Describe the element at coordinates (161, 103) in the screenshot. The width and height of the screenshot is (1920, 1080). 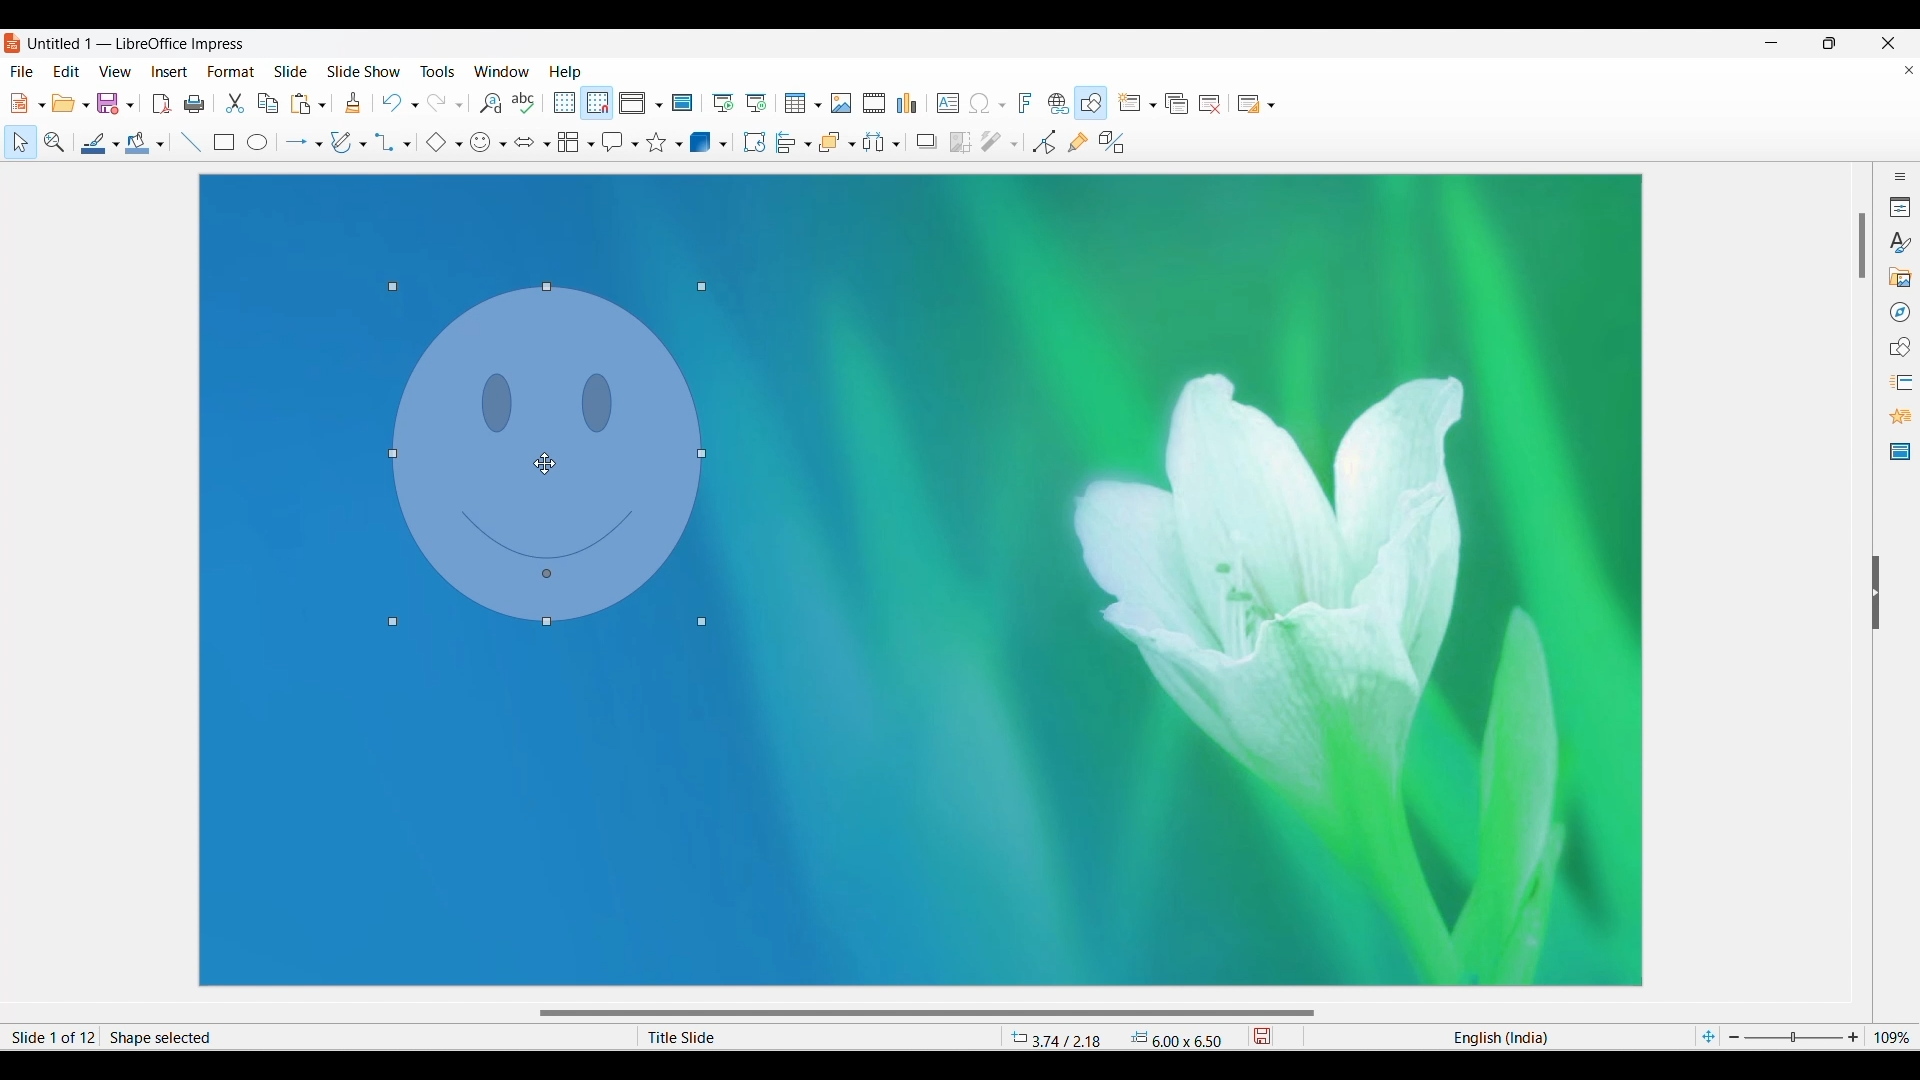
I see `Export directly as PDF` at that location.